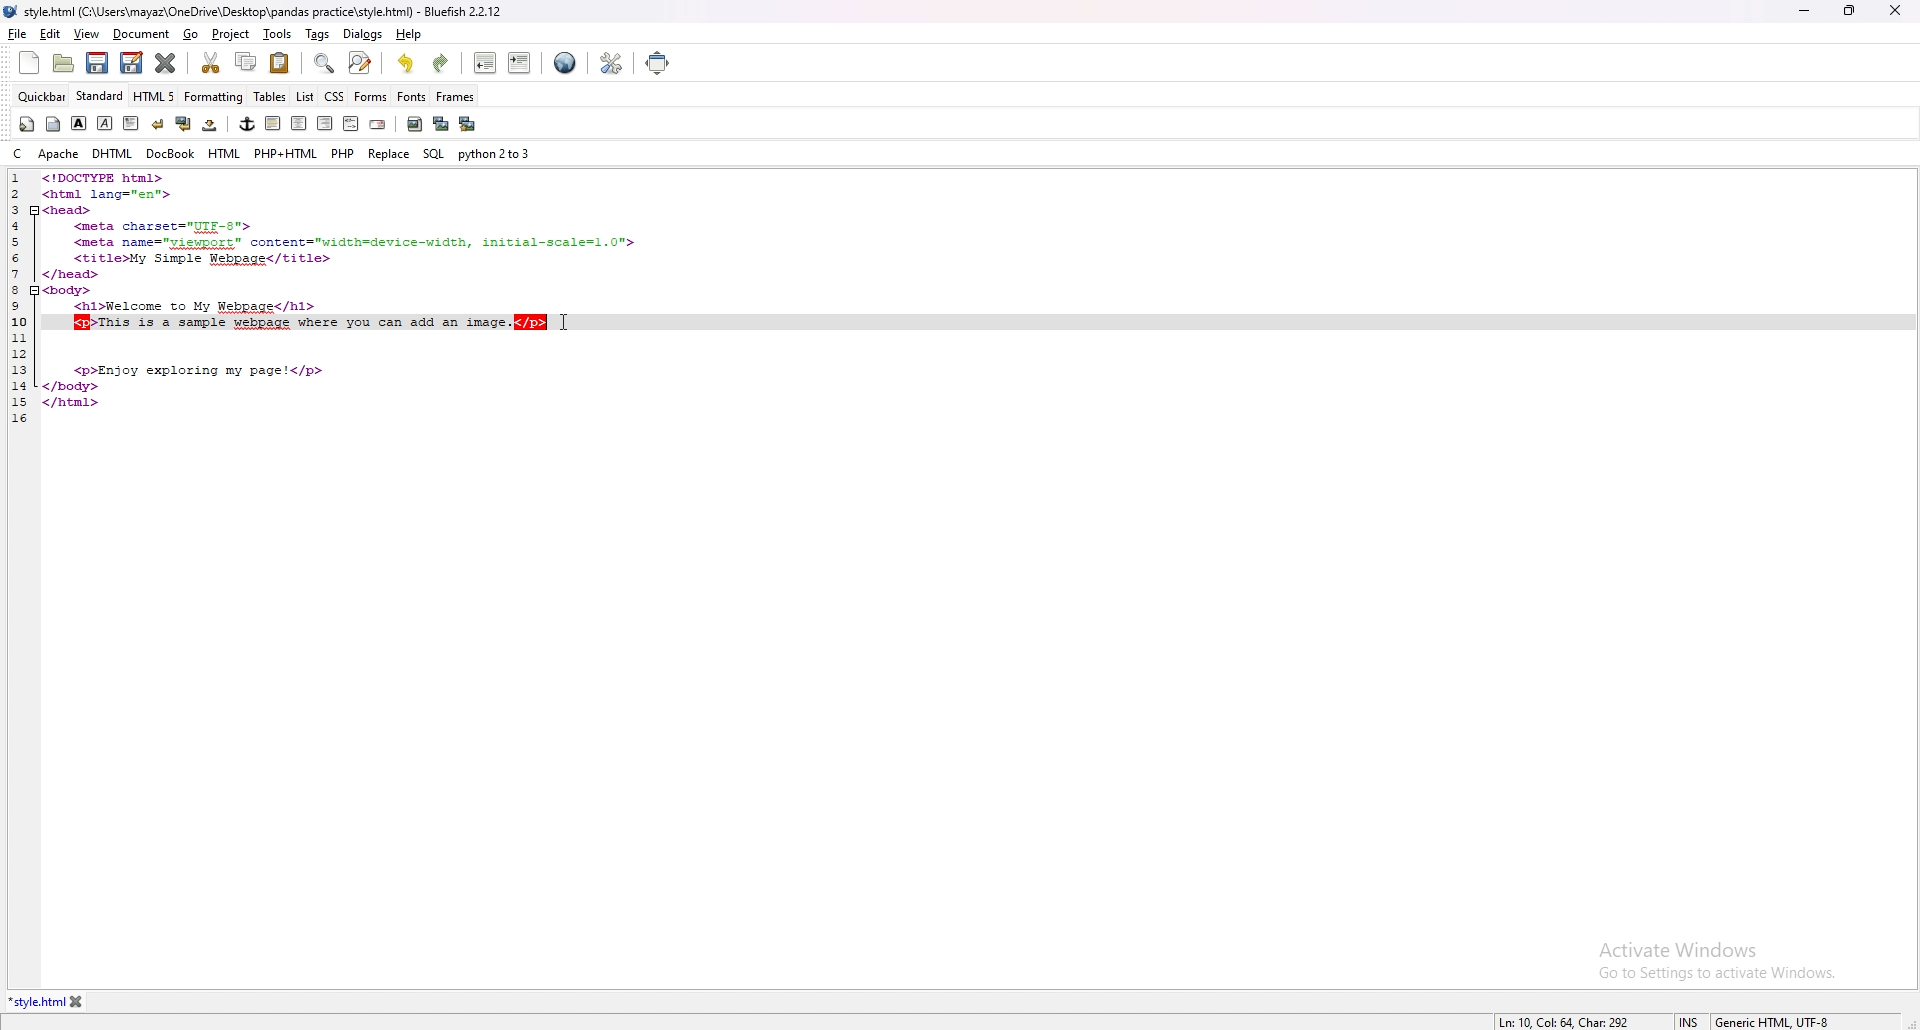 The height and width of the screenshot is (1030, 1920). Describe the element at coordinates (1694, 1021) in the screenshot. I see `INS` at that location.